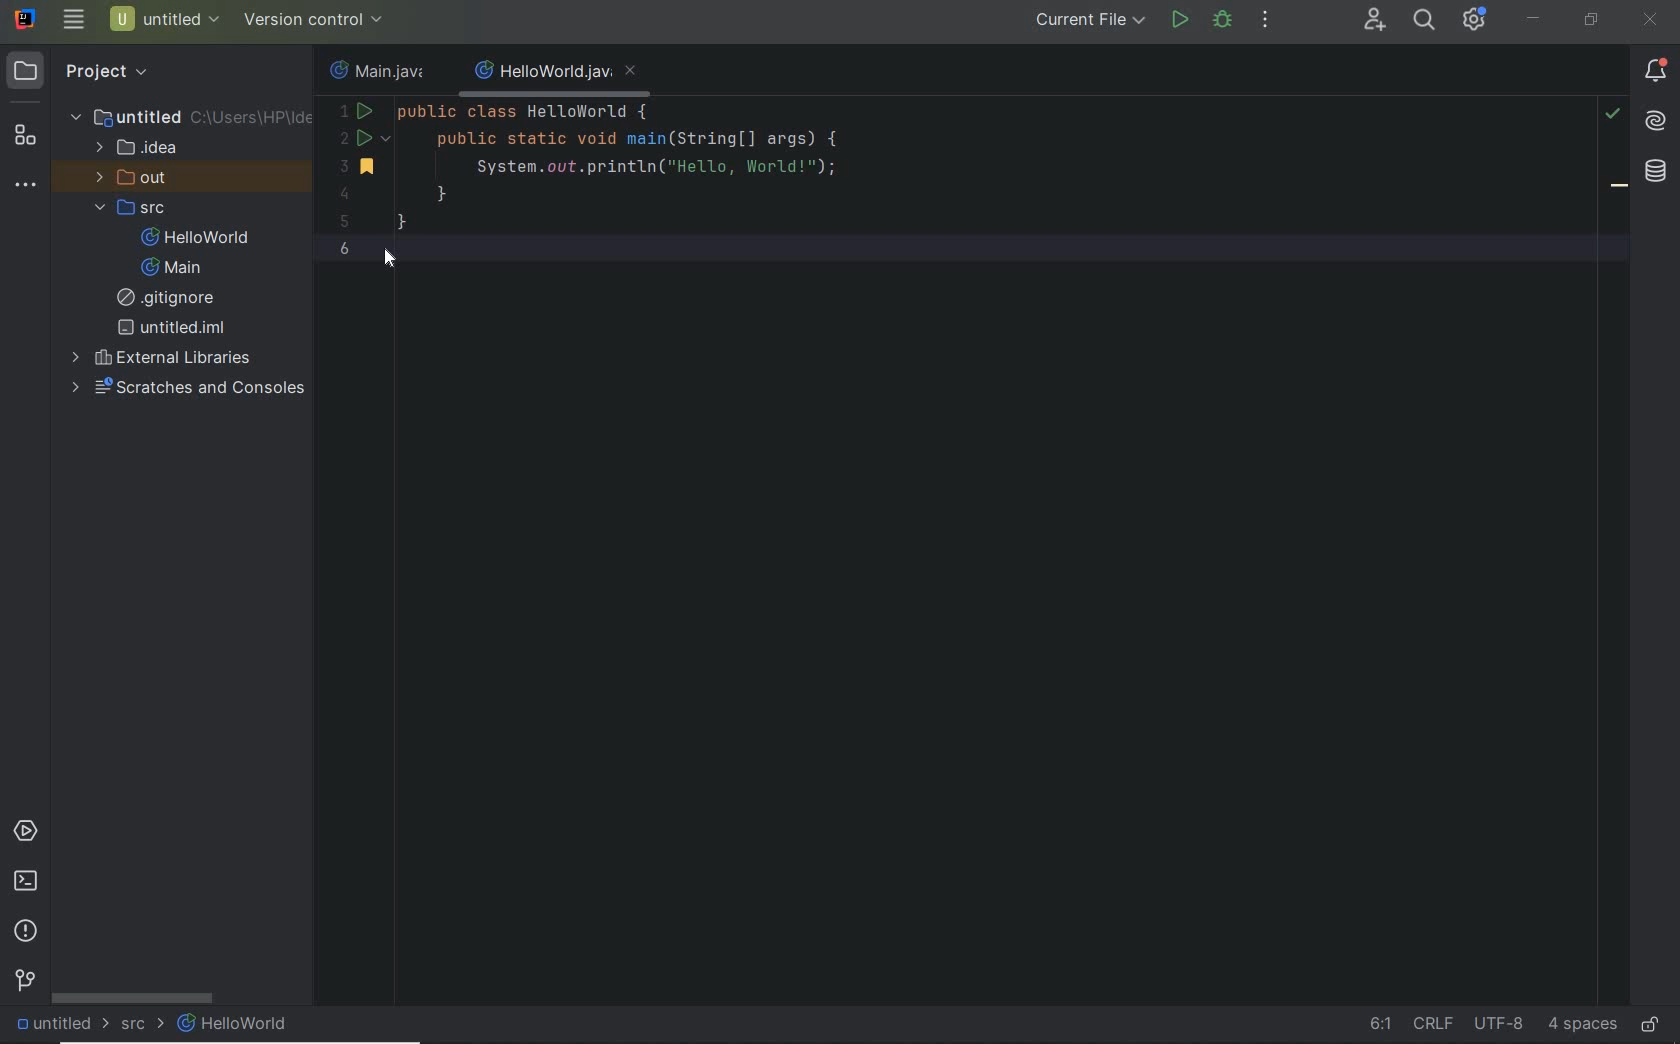  Describe the element at coordinates (1591, 22) in the screenshot. I see `restore down` at that location.